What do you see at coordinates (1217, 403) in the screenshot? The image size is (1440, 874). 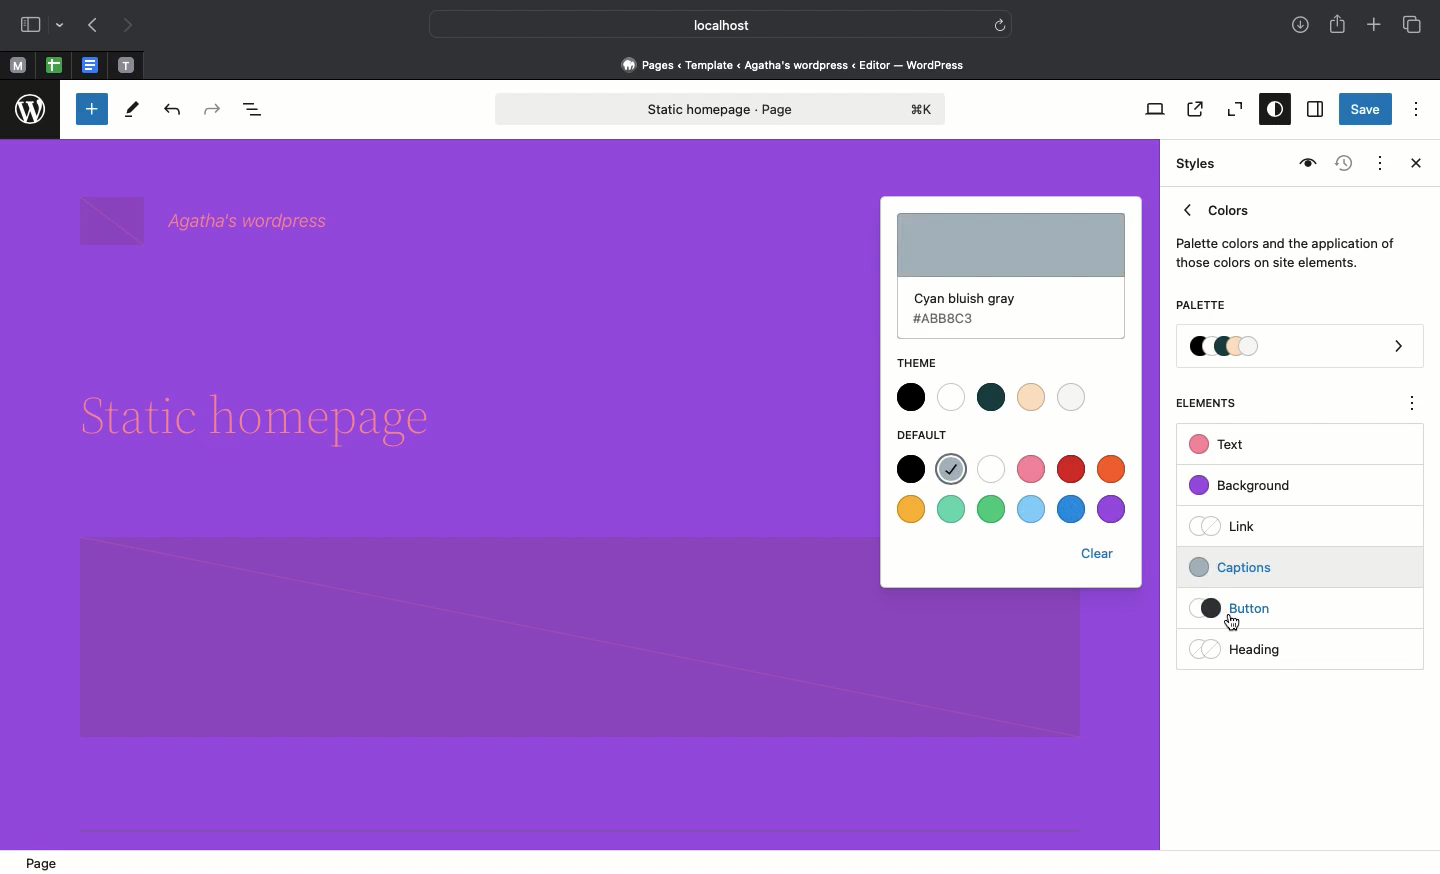 I see `Elements` at bounding box center [1217, 403].